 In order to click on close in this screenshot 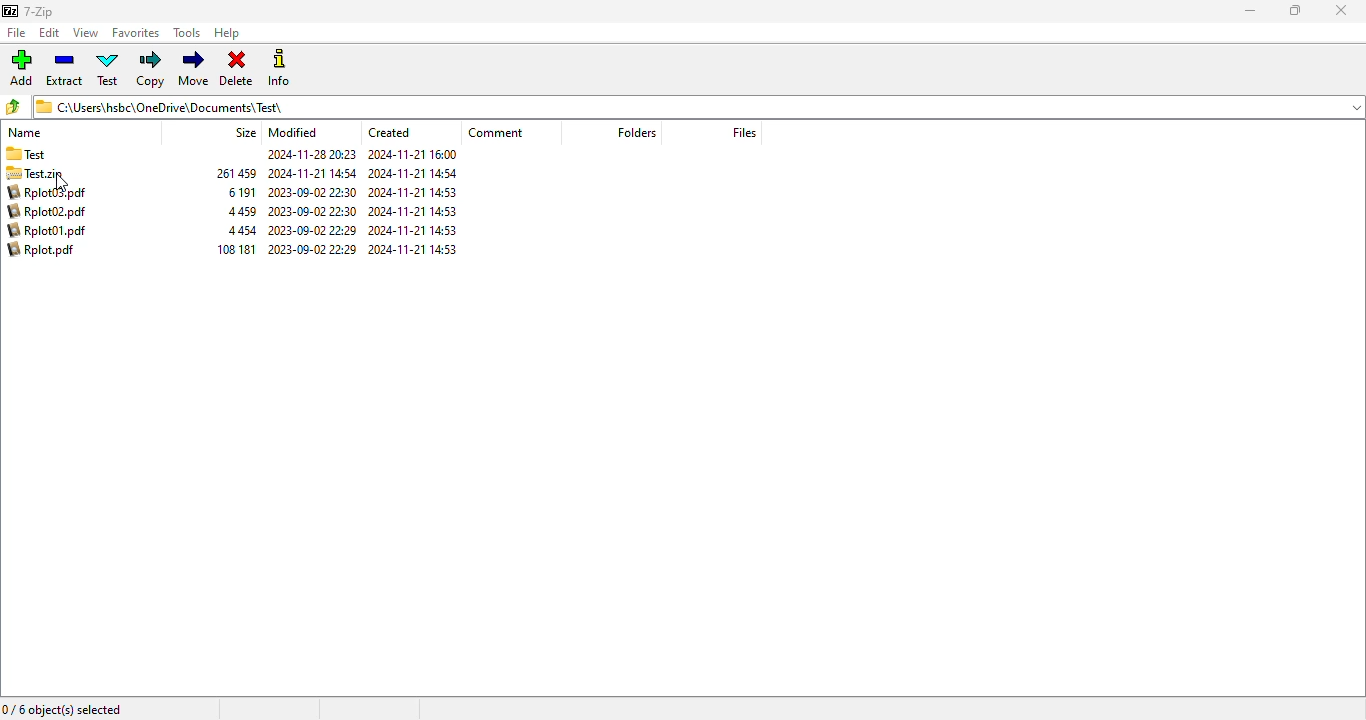, I will do `click(1341, 11)`.